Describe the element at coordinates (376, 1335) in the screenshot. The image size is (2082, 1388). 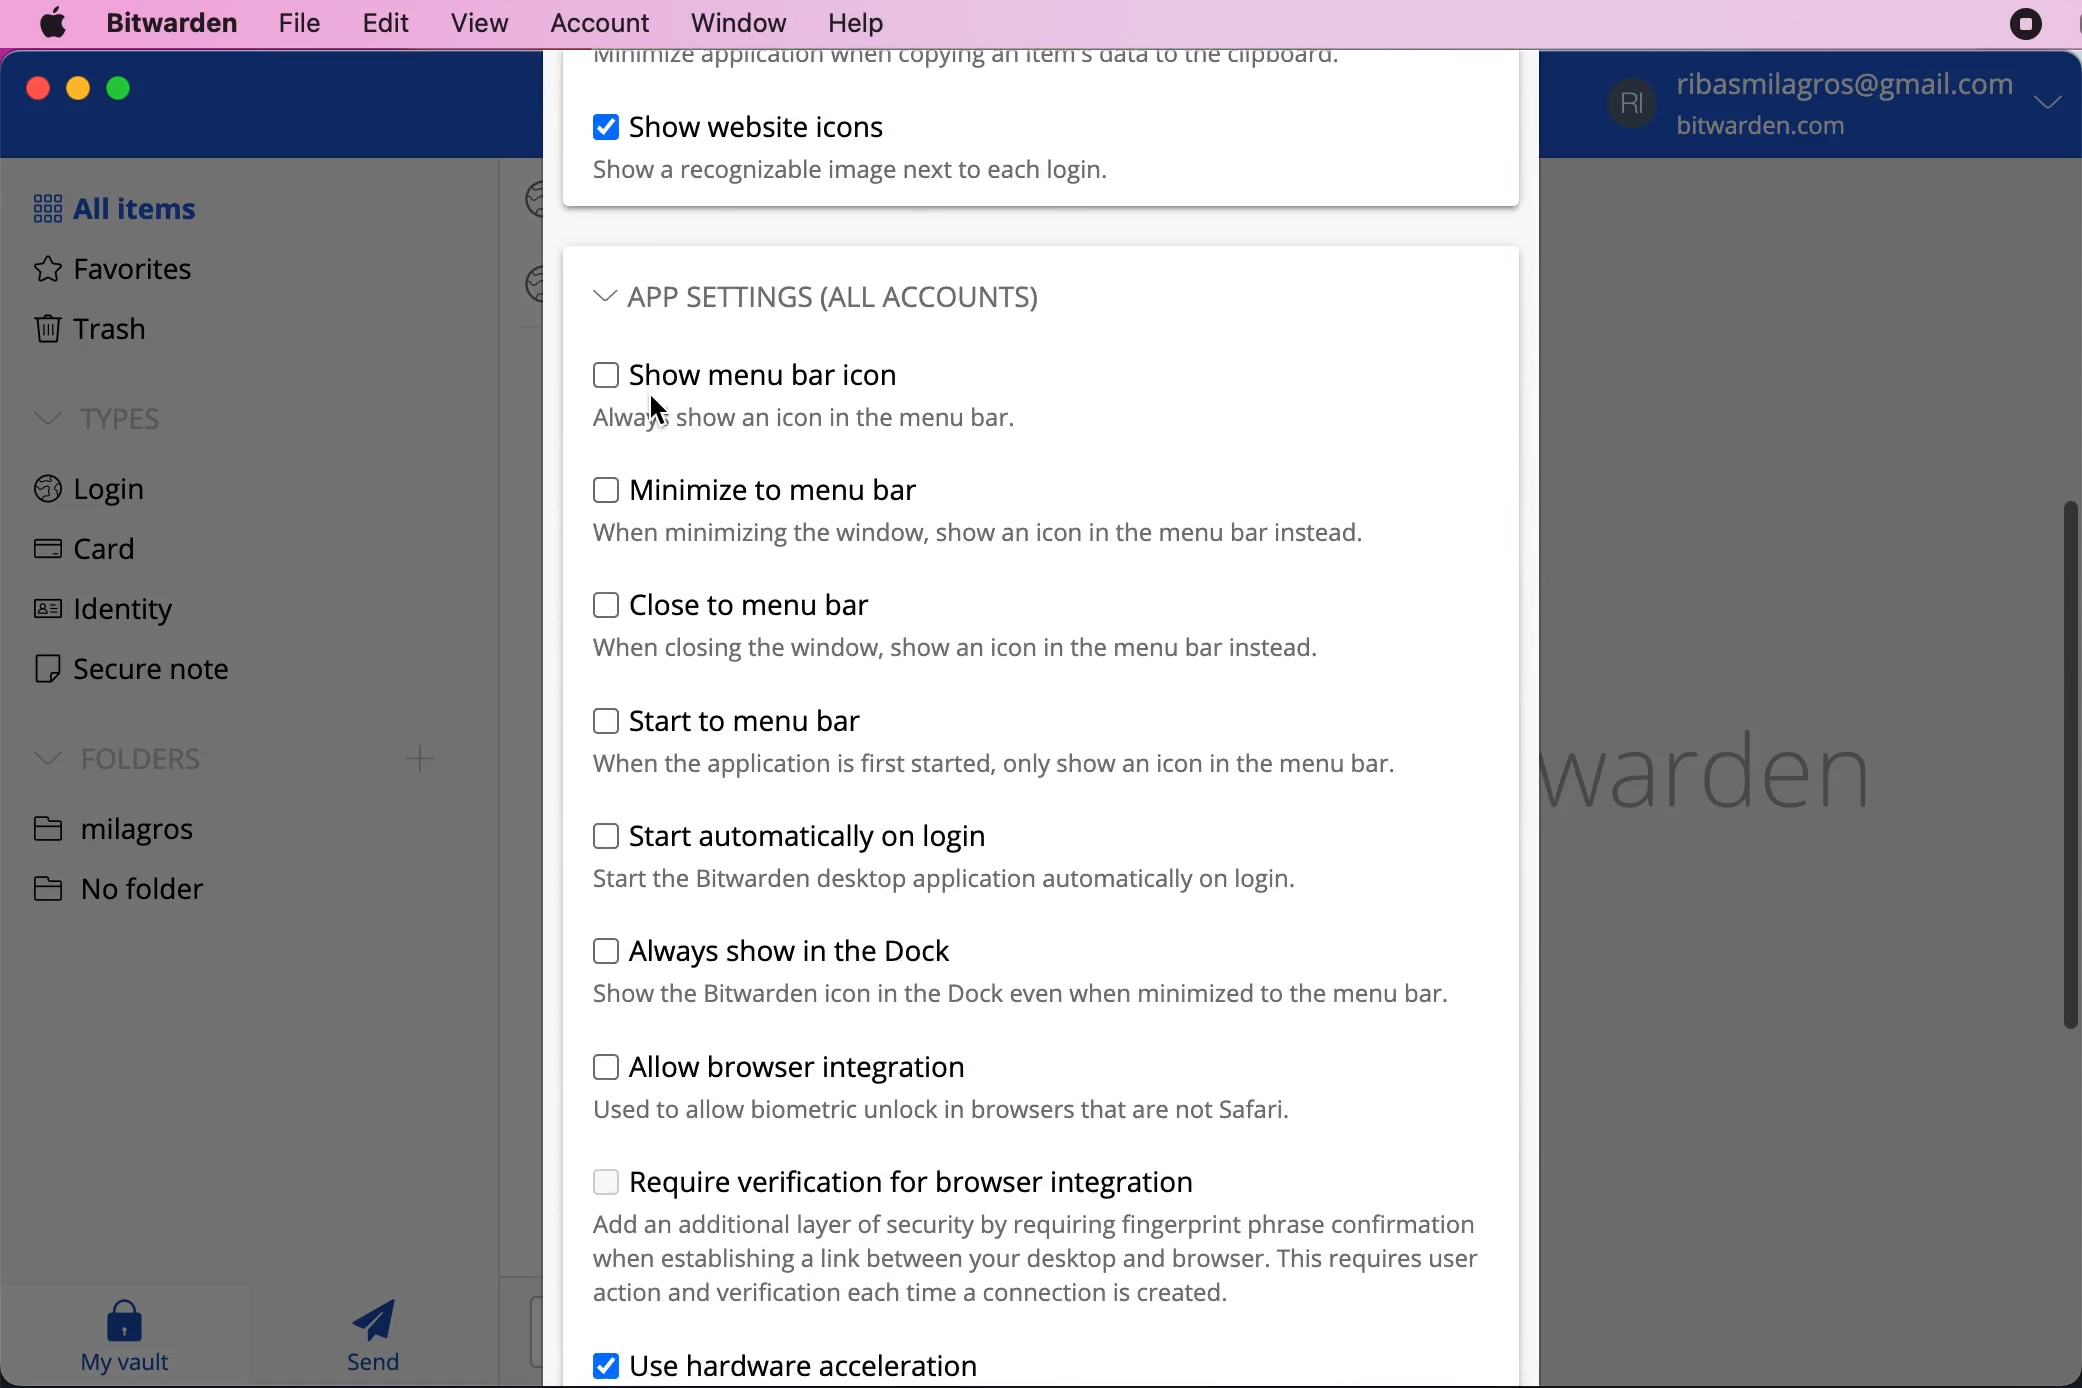
I see `send` at that location.